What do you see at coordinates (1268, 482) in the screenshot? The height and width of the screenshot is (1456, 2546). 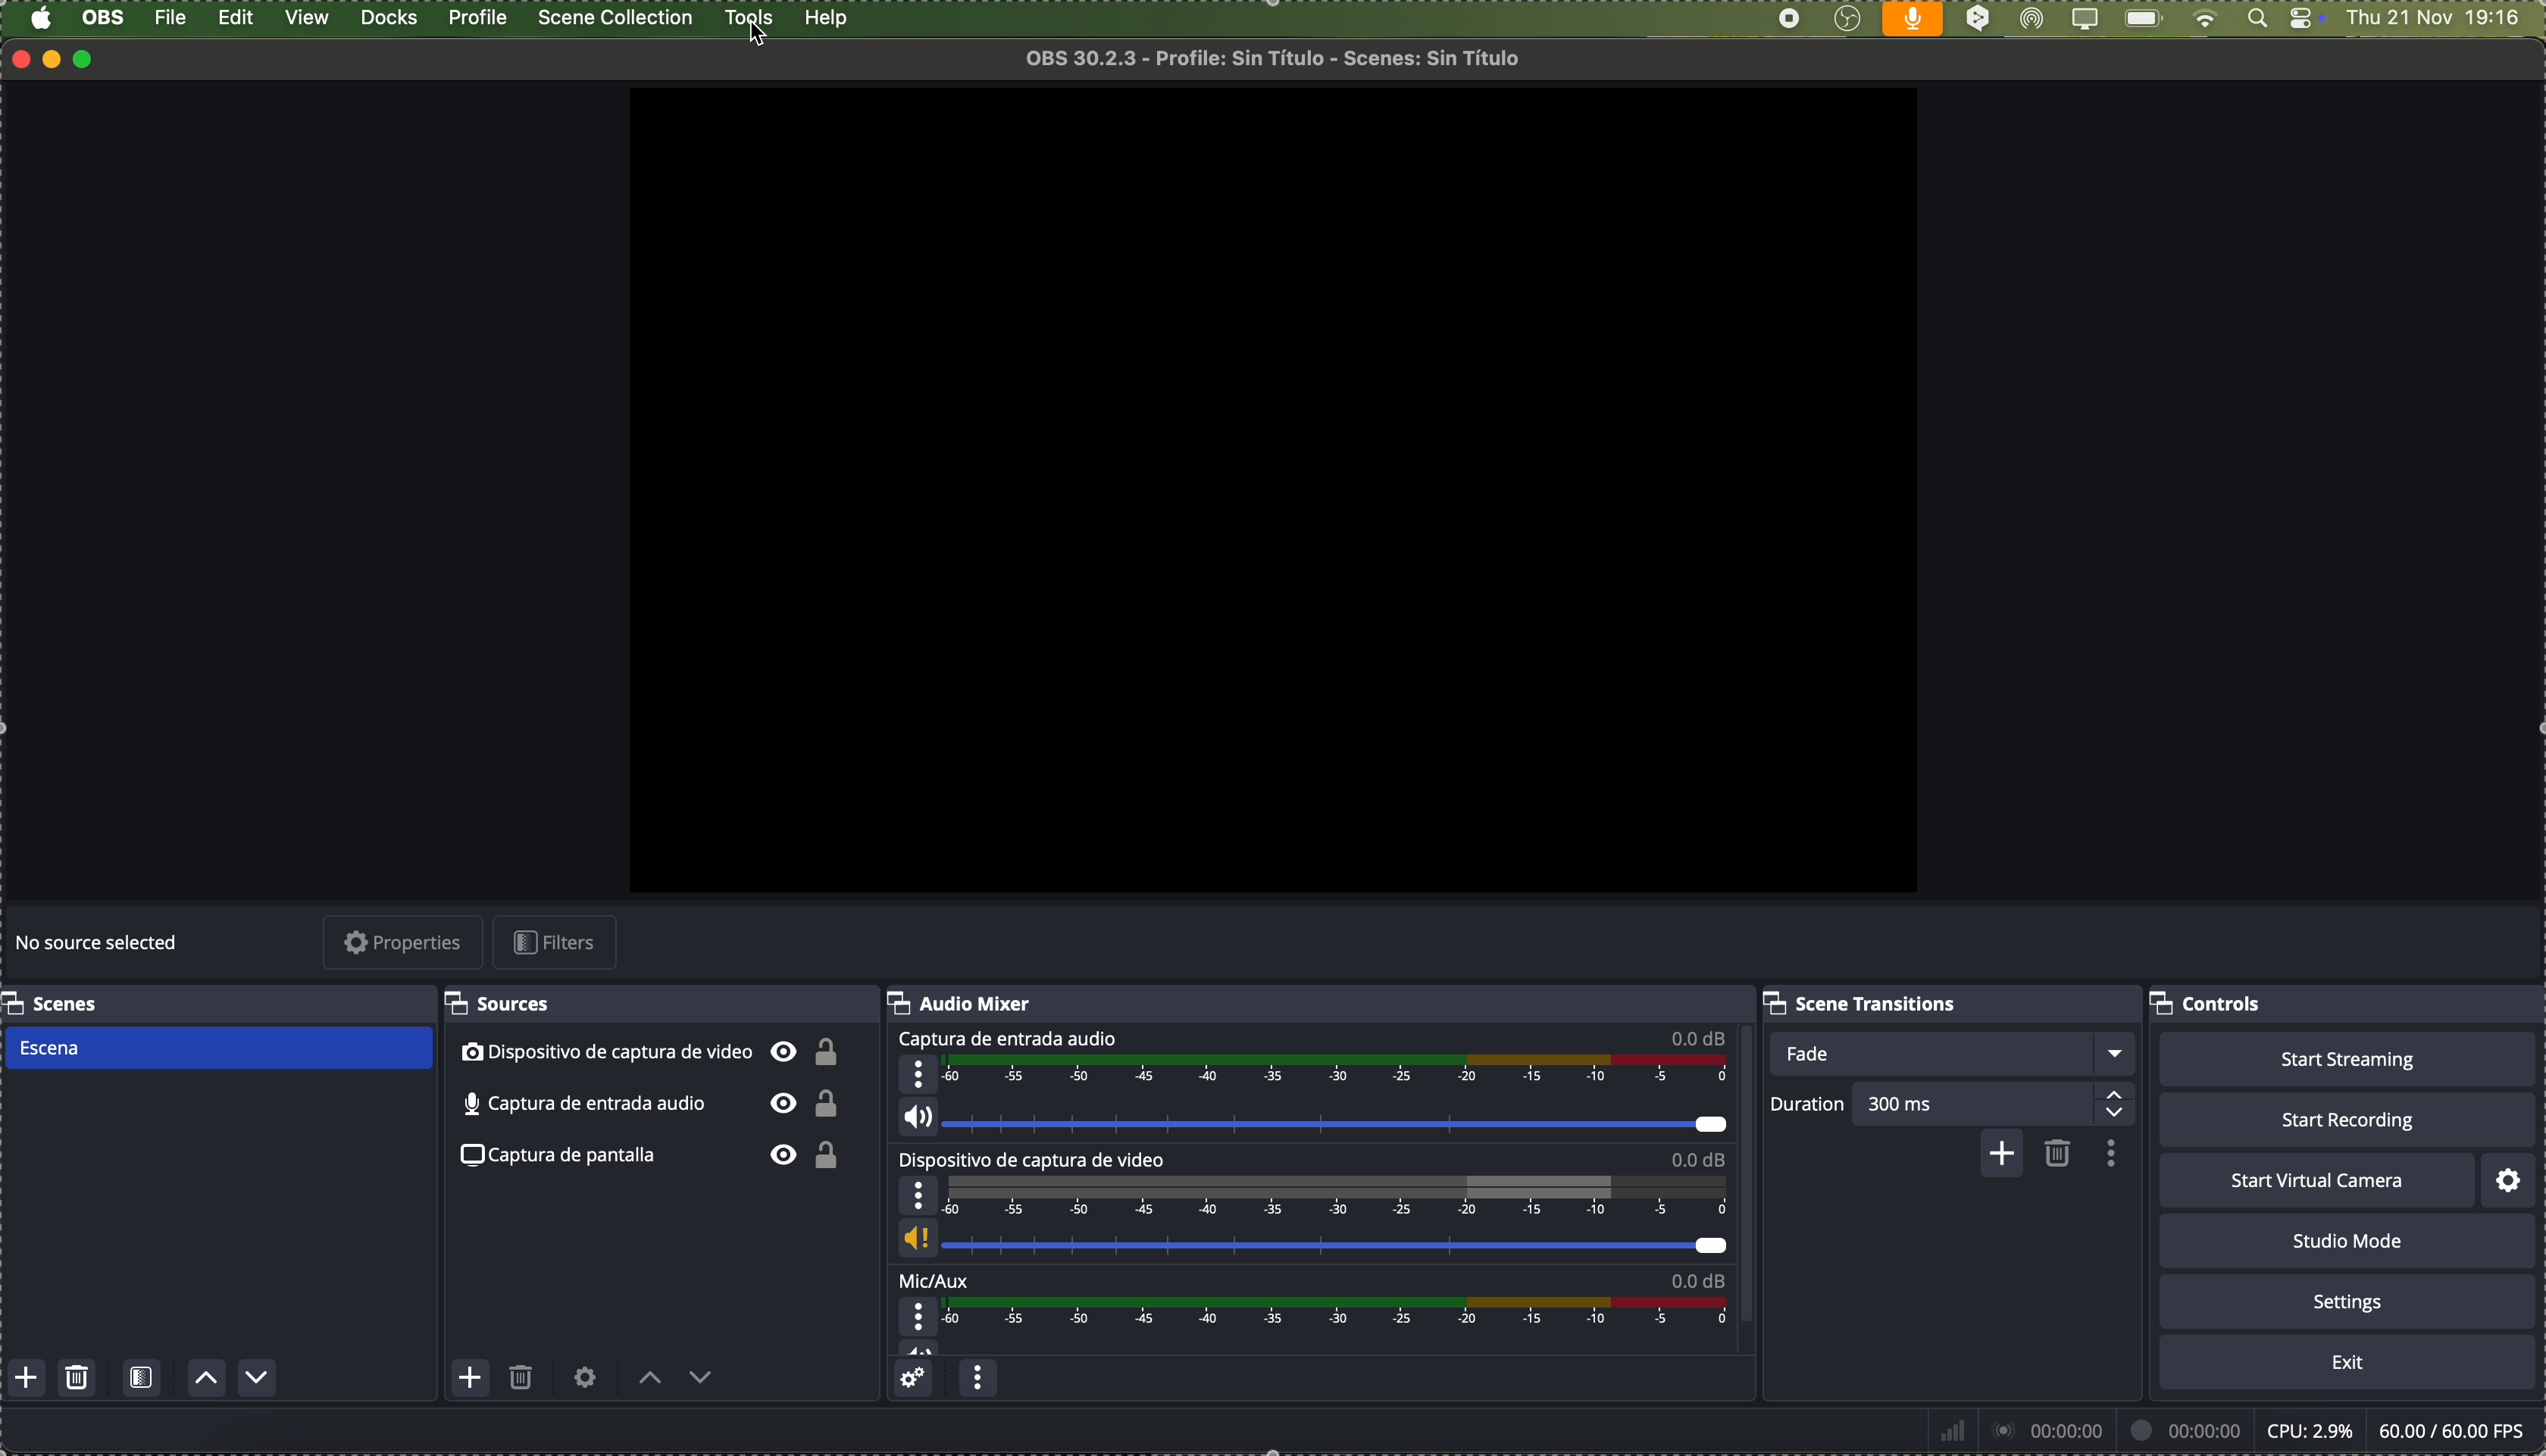 I see `workspace` at bounding box center [1268, 482].